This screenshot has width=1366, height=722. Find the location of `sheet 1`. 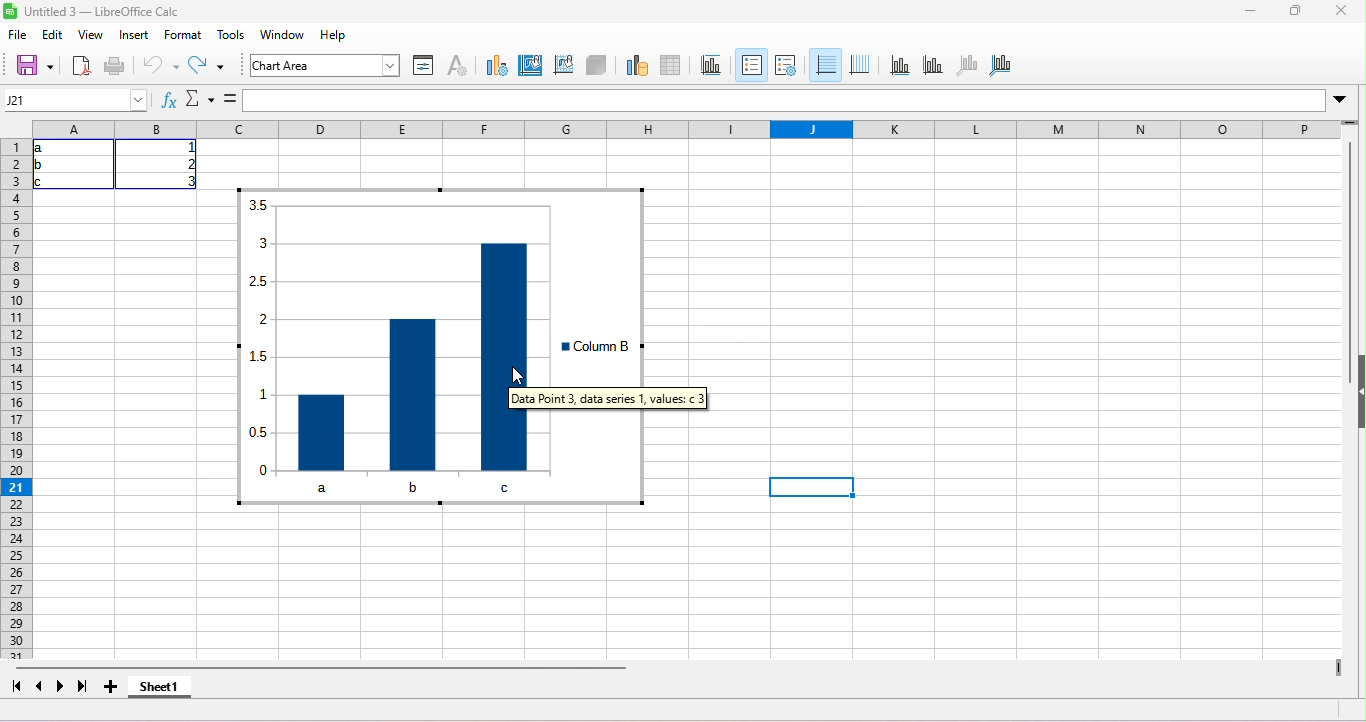

sheet 1 is located at coordinates (167, 690).